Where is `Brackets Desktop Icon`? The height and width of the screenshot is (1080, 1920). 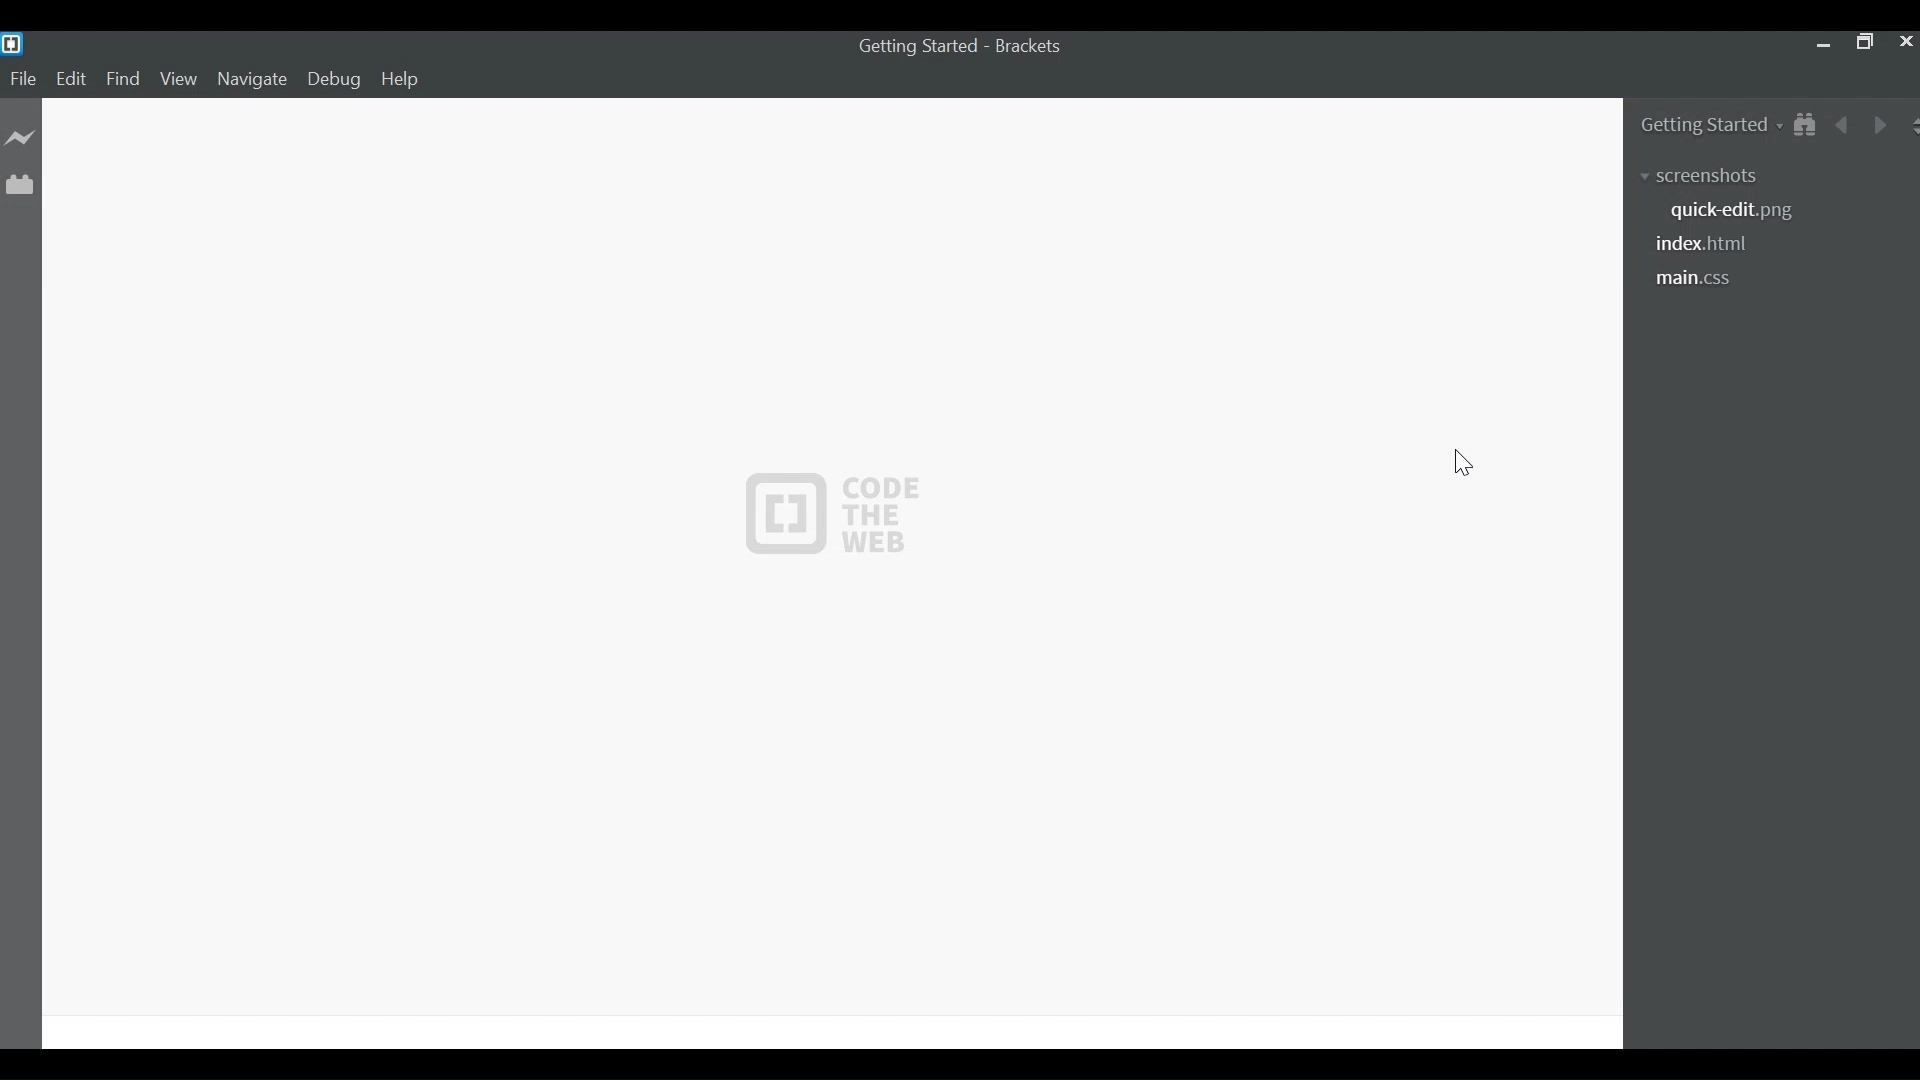
Brackets Desktop Icon is located at coordinates (12, 43).